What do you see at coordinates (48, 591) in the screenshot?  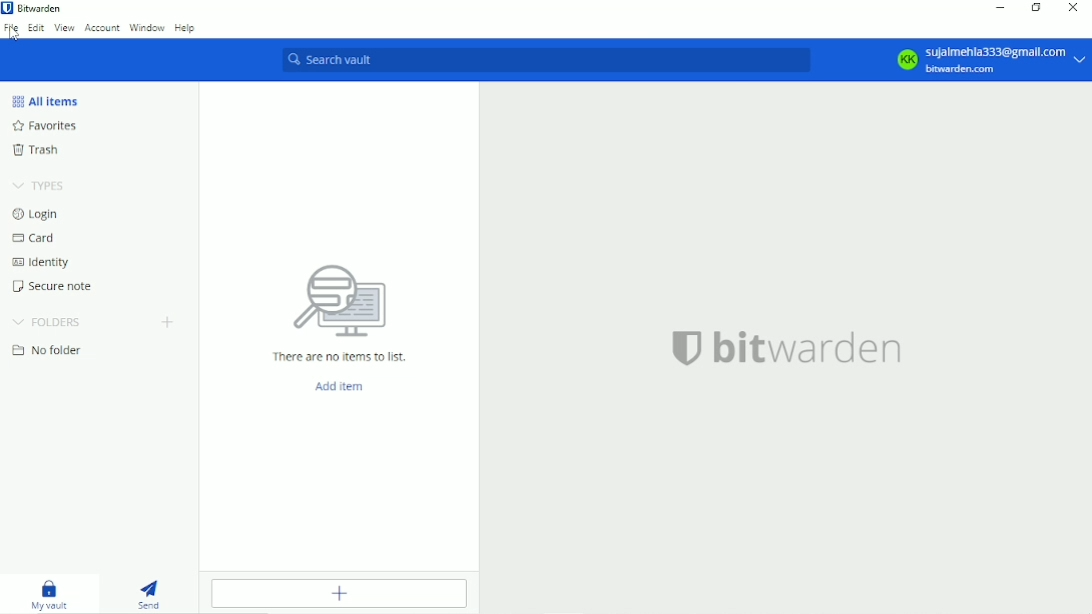 I see `My vault` at bounding box center [48, 591].